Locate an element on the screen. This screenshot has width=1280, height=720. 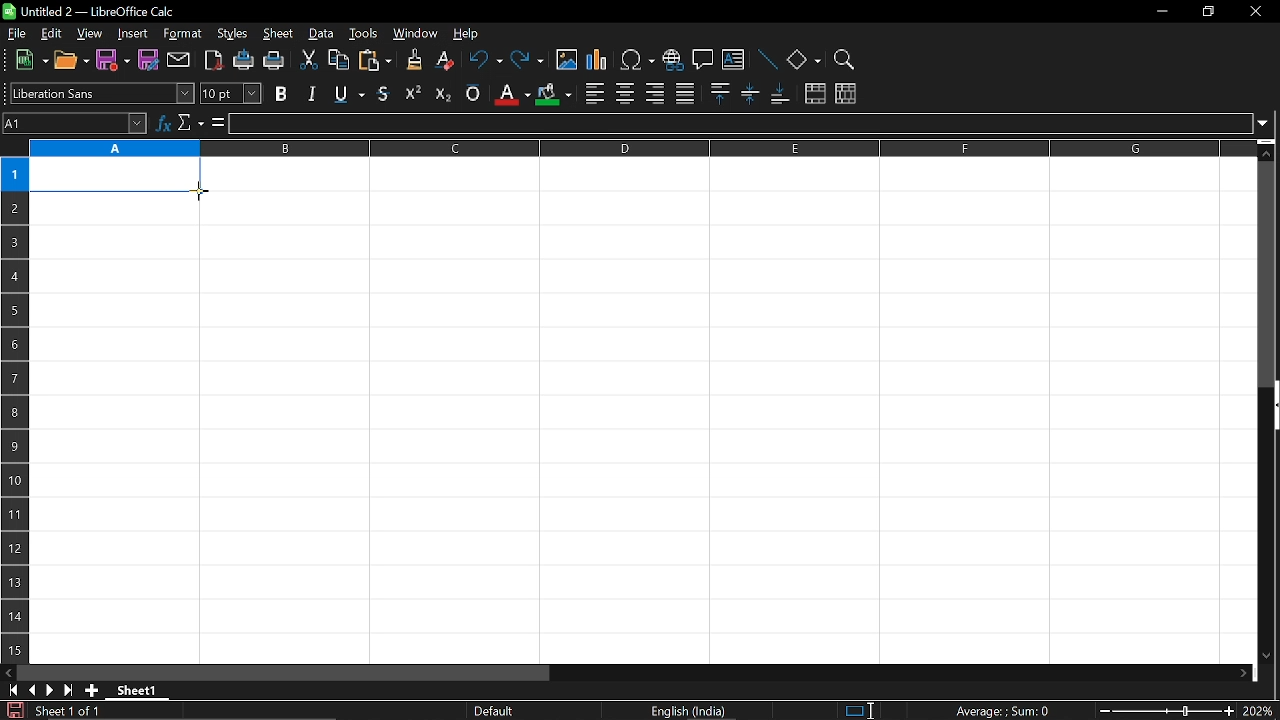
Default is located at coordinates (497, 711).